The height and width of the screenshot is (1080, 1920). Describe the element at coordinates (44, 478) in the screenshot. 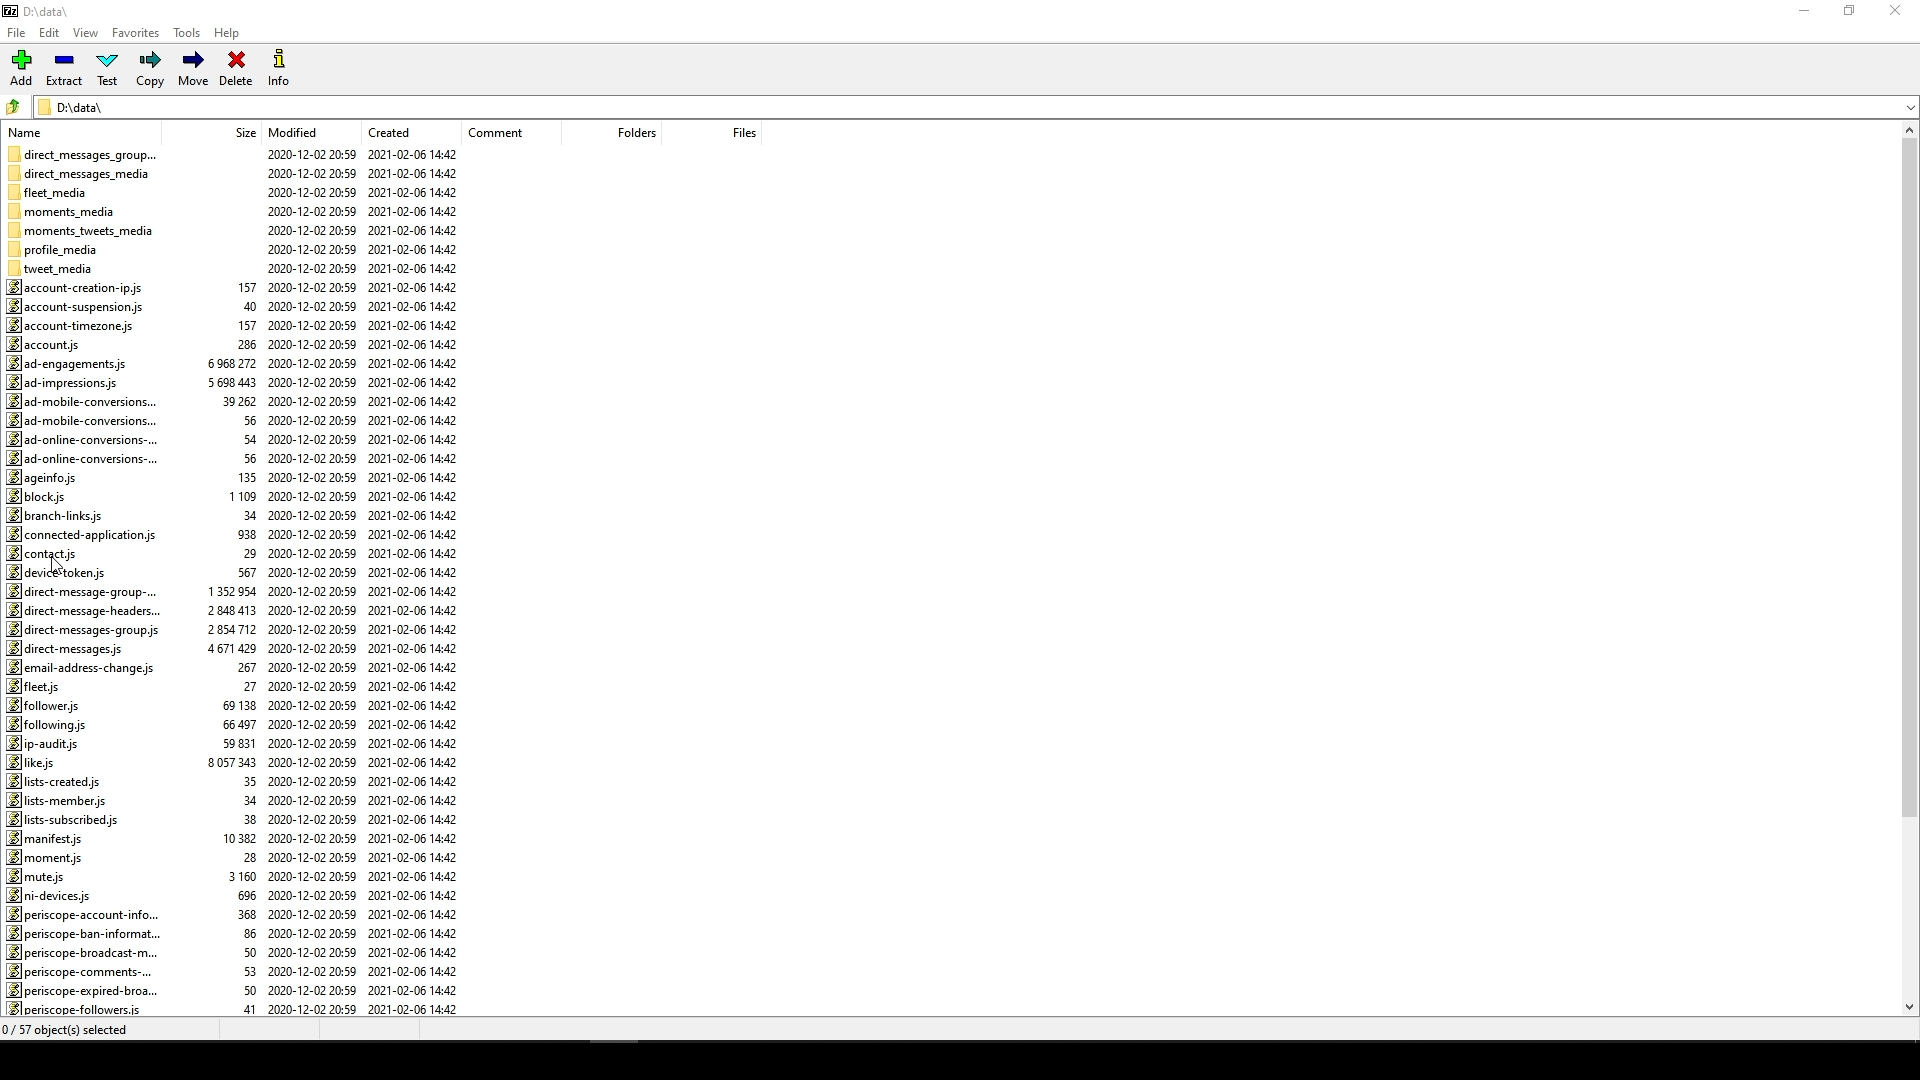

I see `ageinfo.js` at that location.